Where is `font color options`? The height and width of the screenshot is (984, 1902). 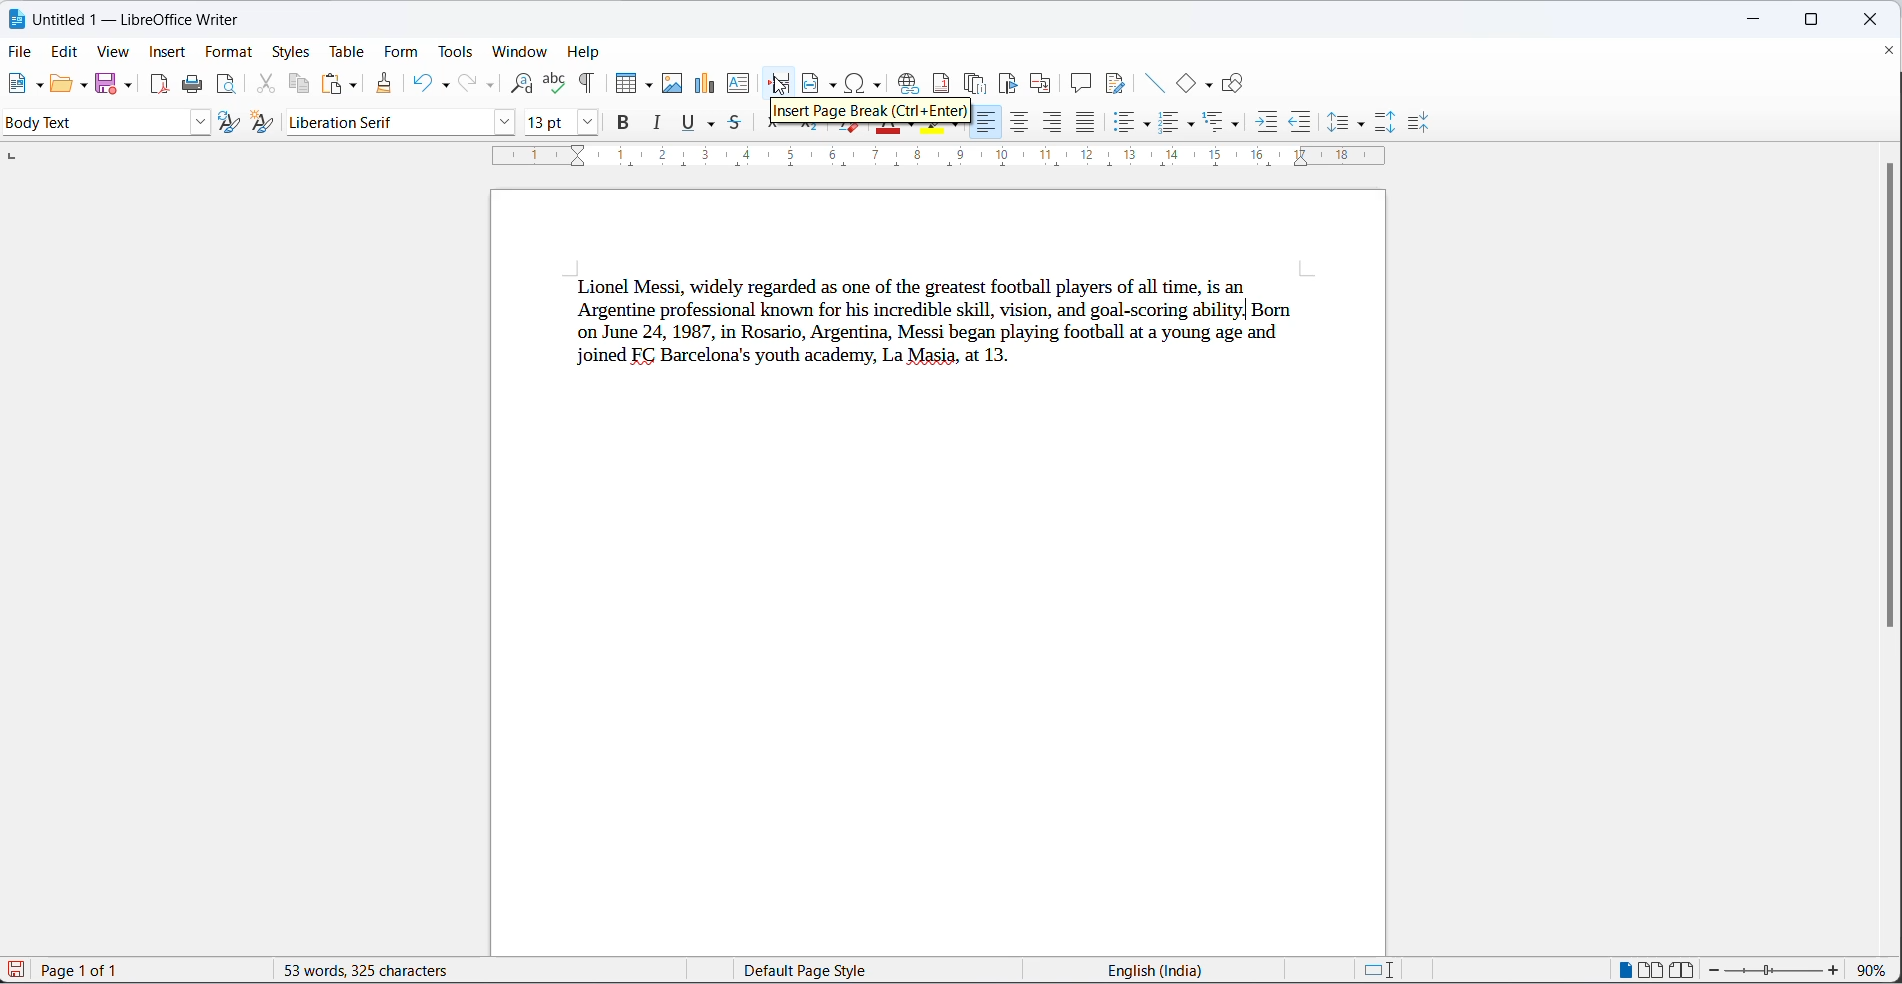
font color options is located at coordinates (916, 124).